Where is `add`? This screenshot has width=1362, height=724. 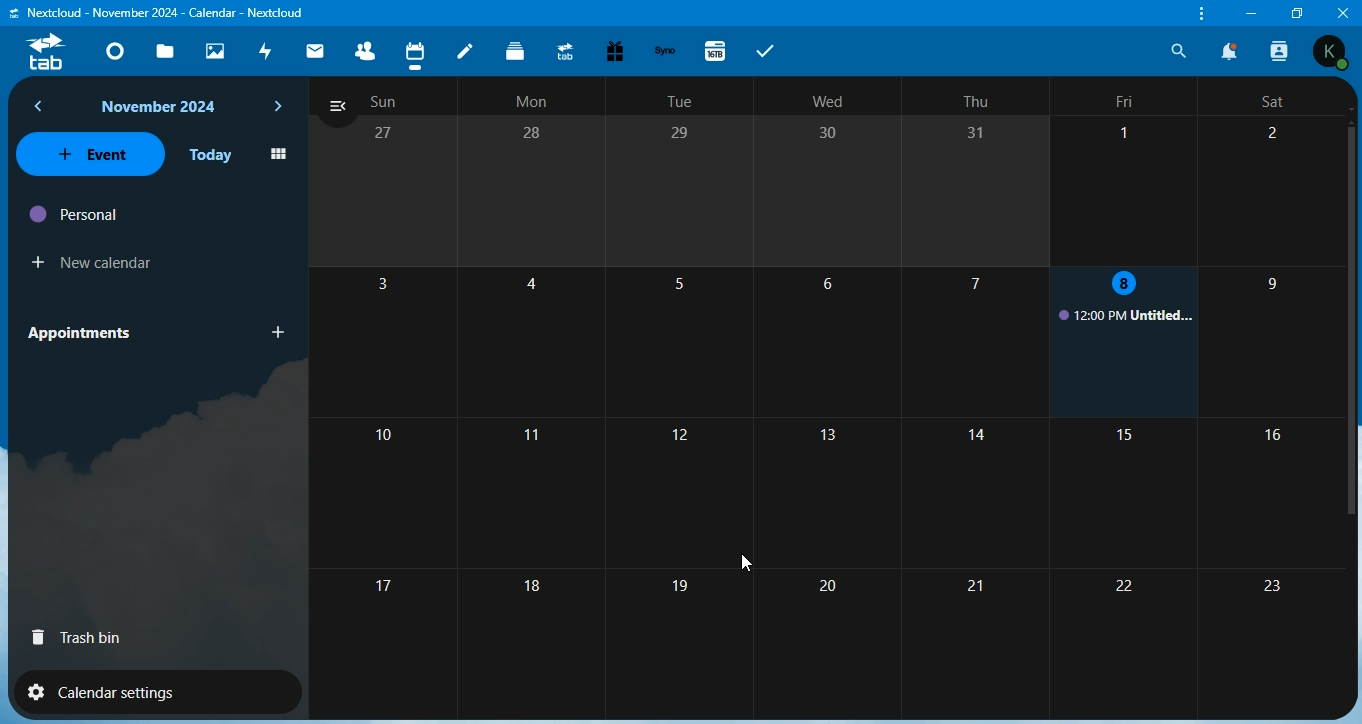 add is located at coordinates (274, 335).